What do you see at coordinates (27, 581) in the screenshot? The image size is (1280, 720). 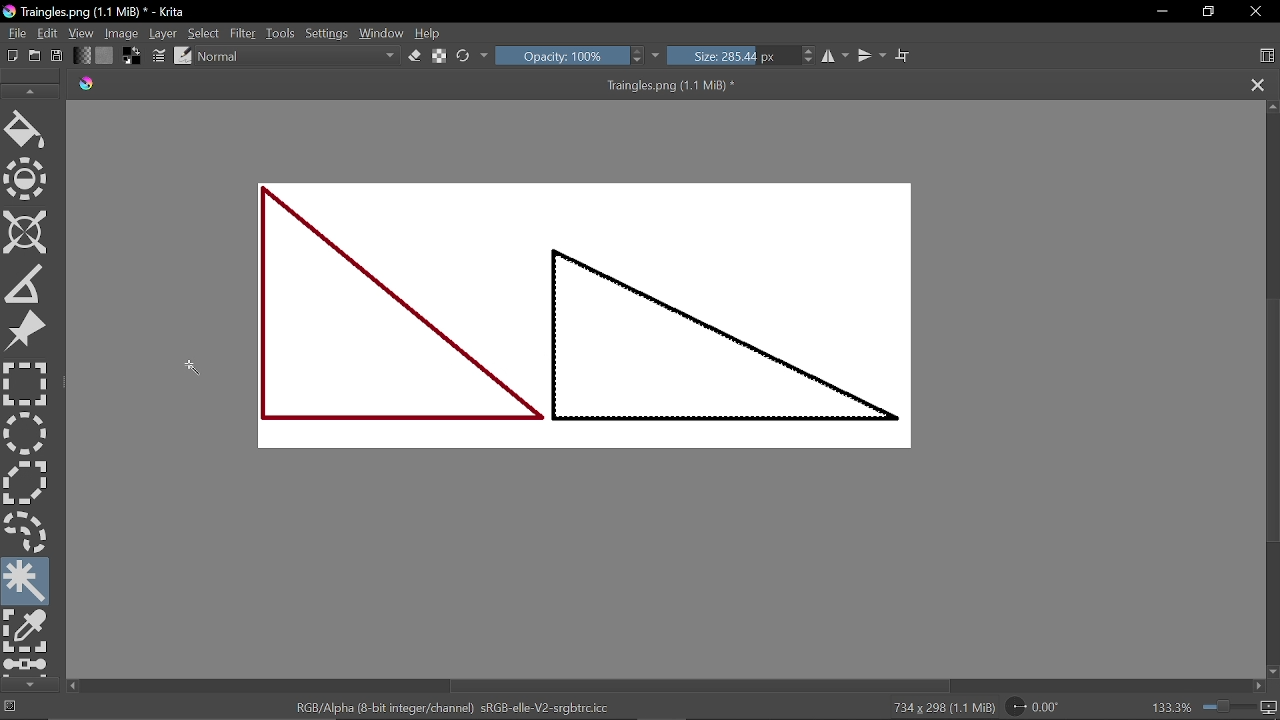 I see `Contagious selection tool` at bounding box center [27, 581].